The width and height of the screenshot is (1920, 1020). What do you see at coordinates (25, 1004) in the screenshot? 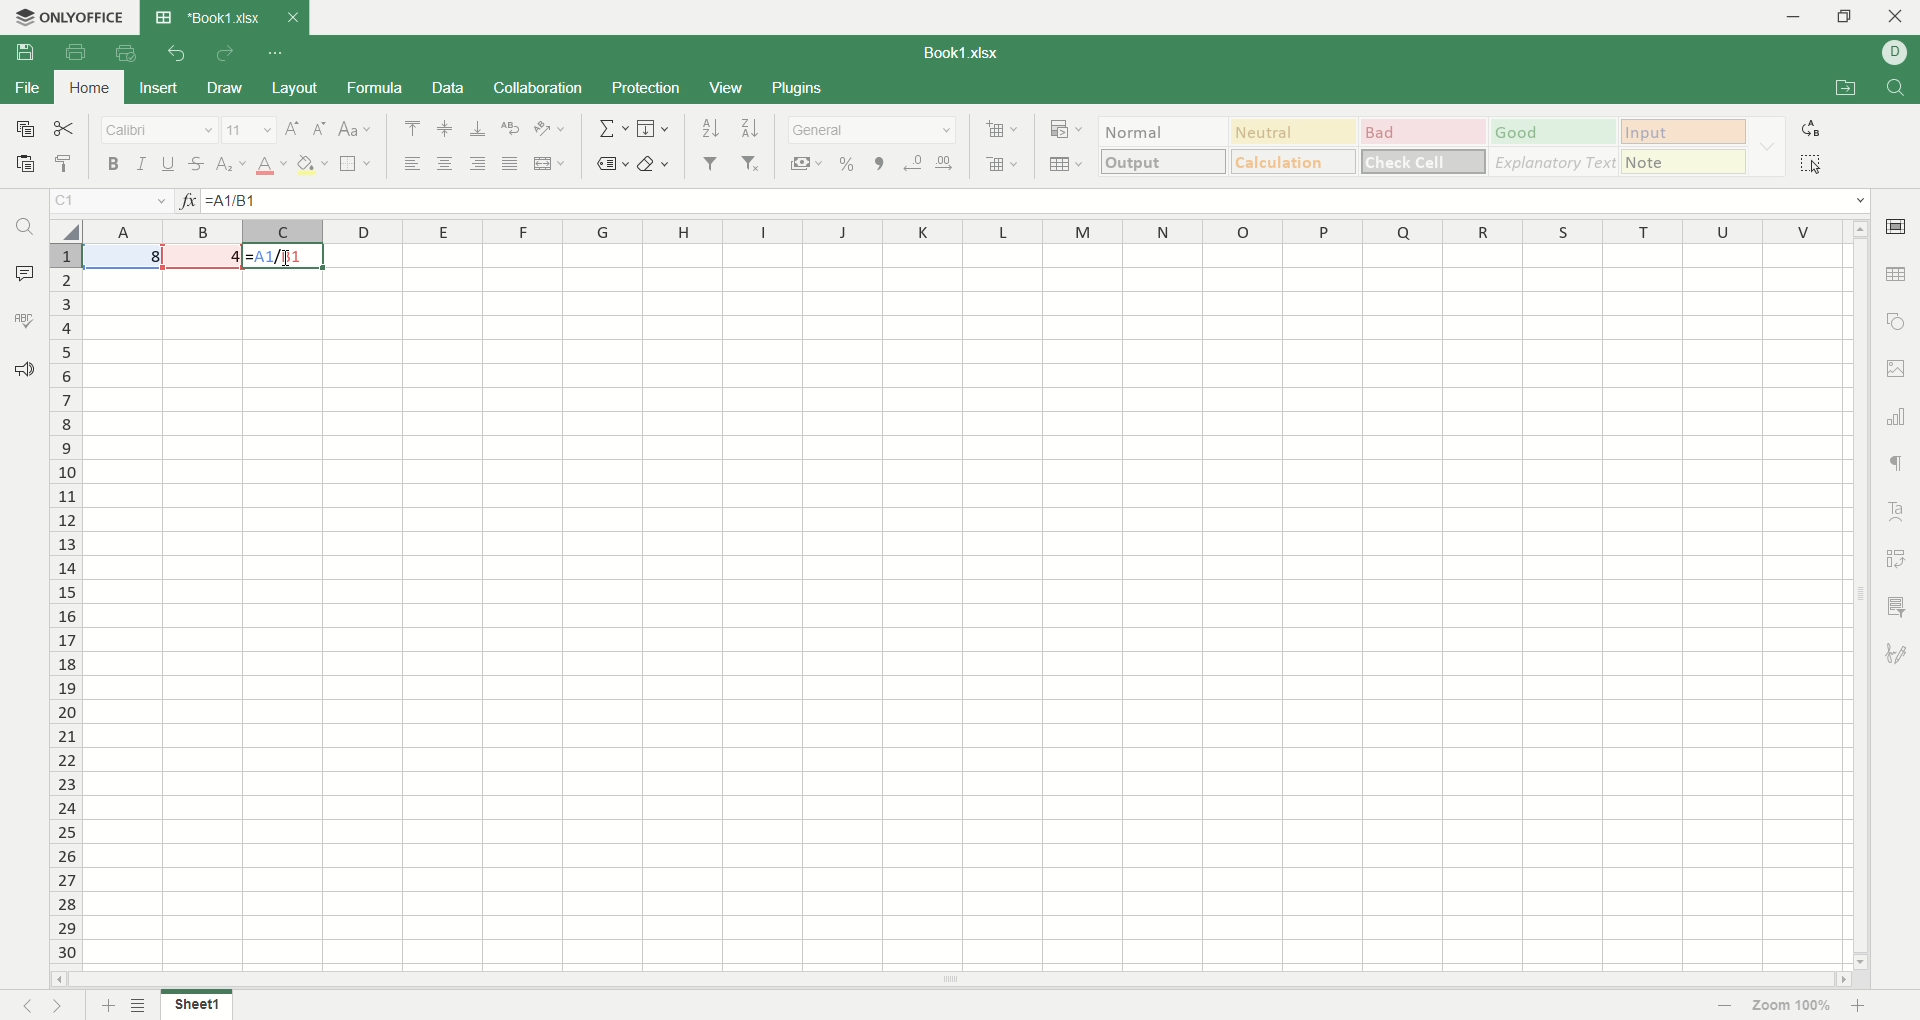
I see `previous` at bounding box center [25, 1004].